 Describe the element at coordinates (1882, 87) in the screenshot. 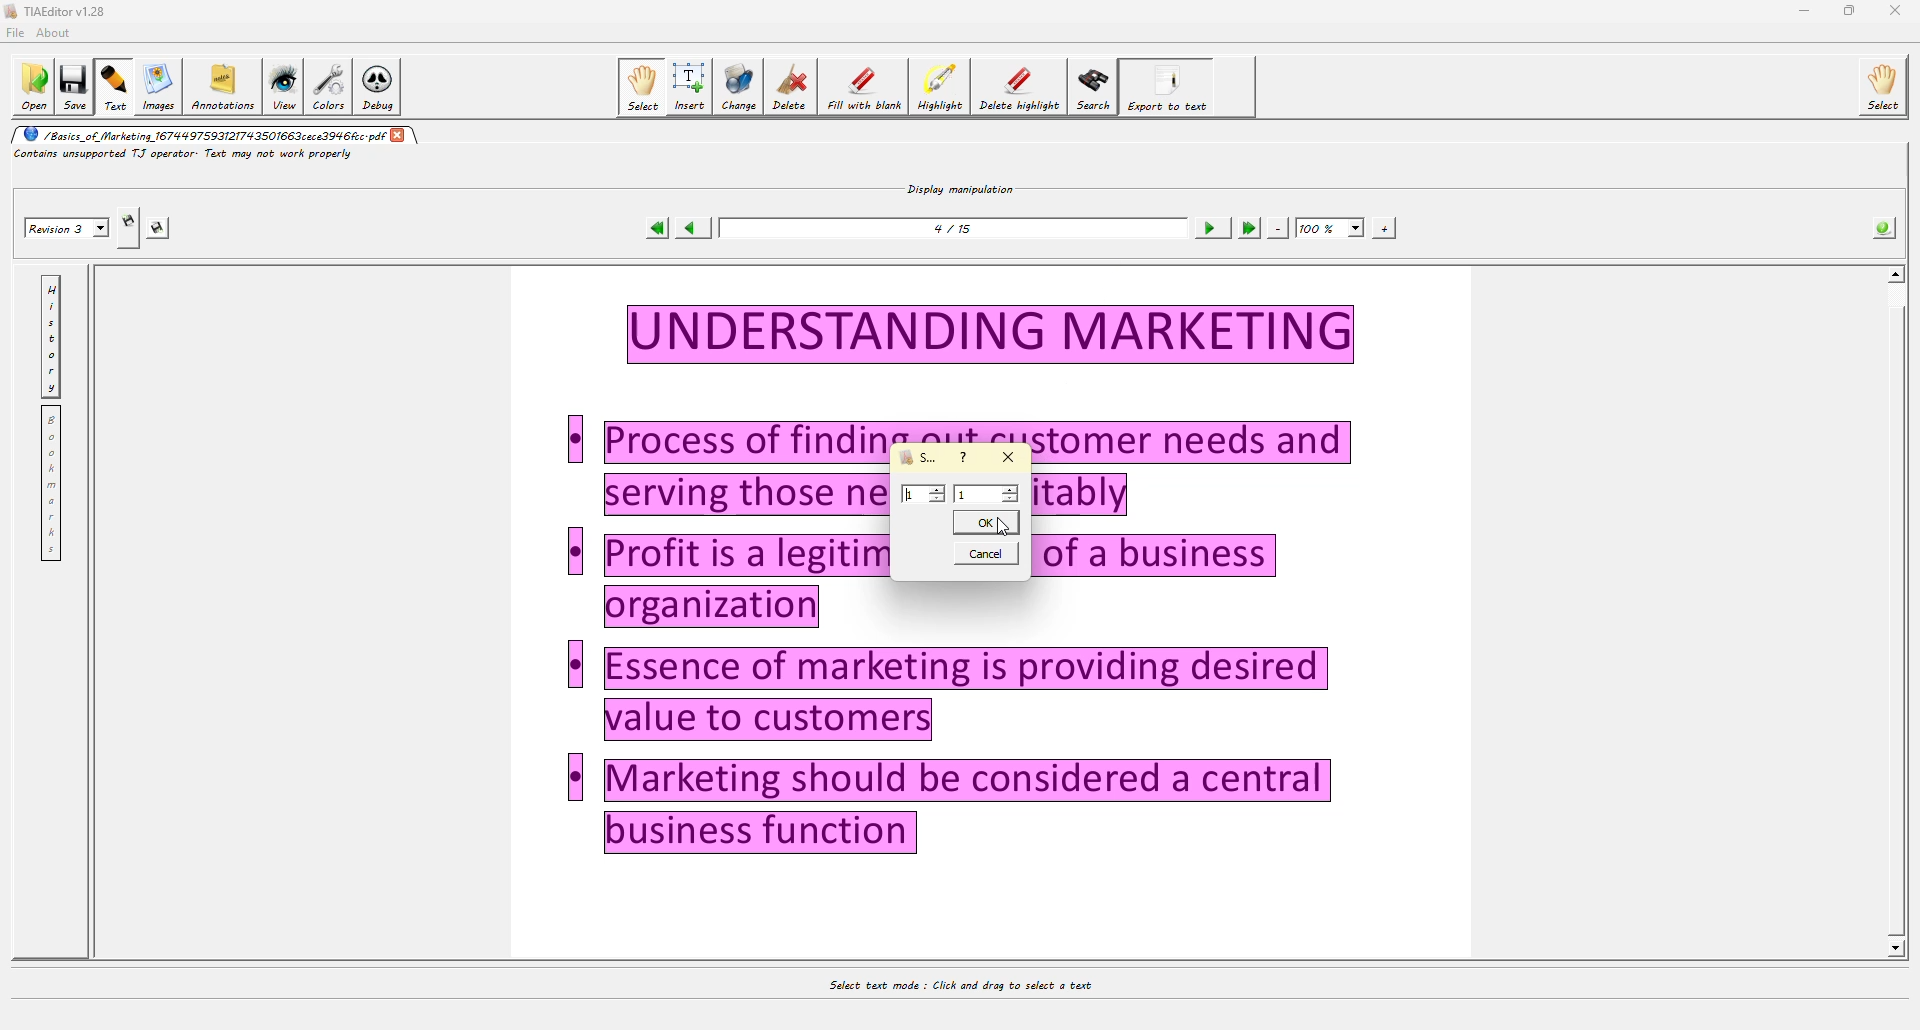

I see `select` at that location.